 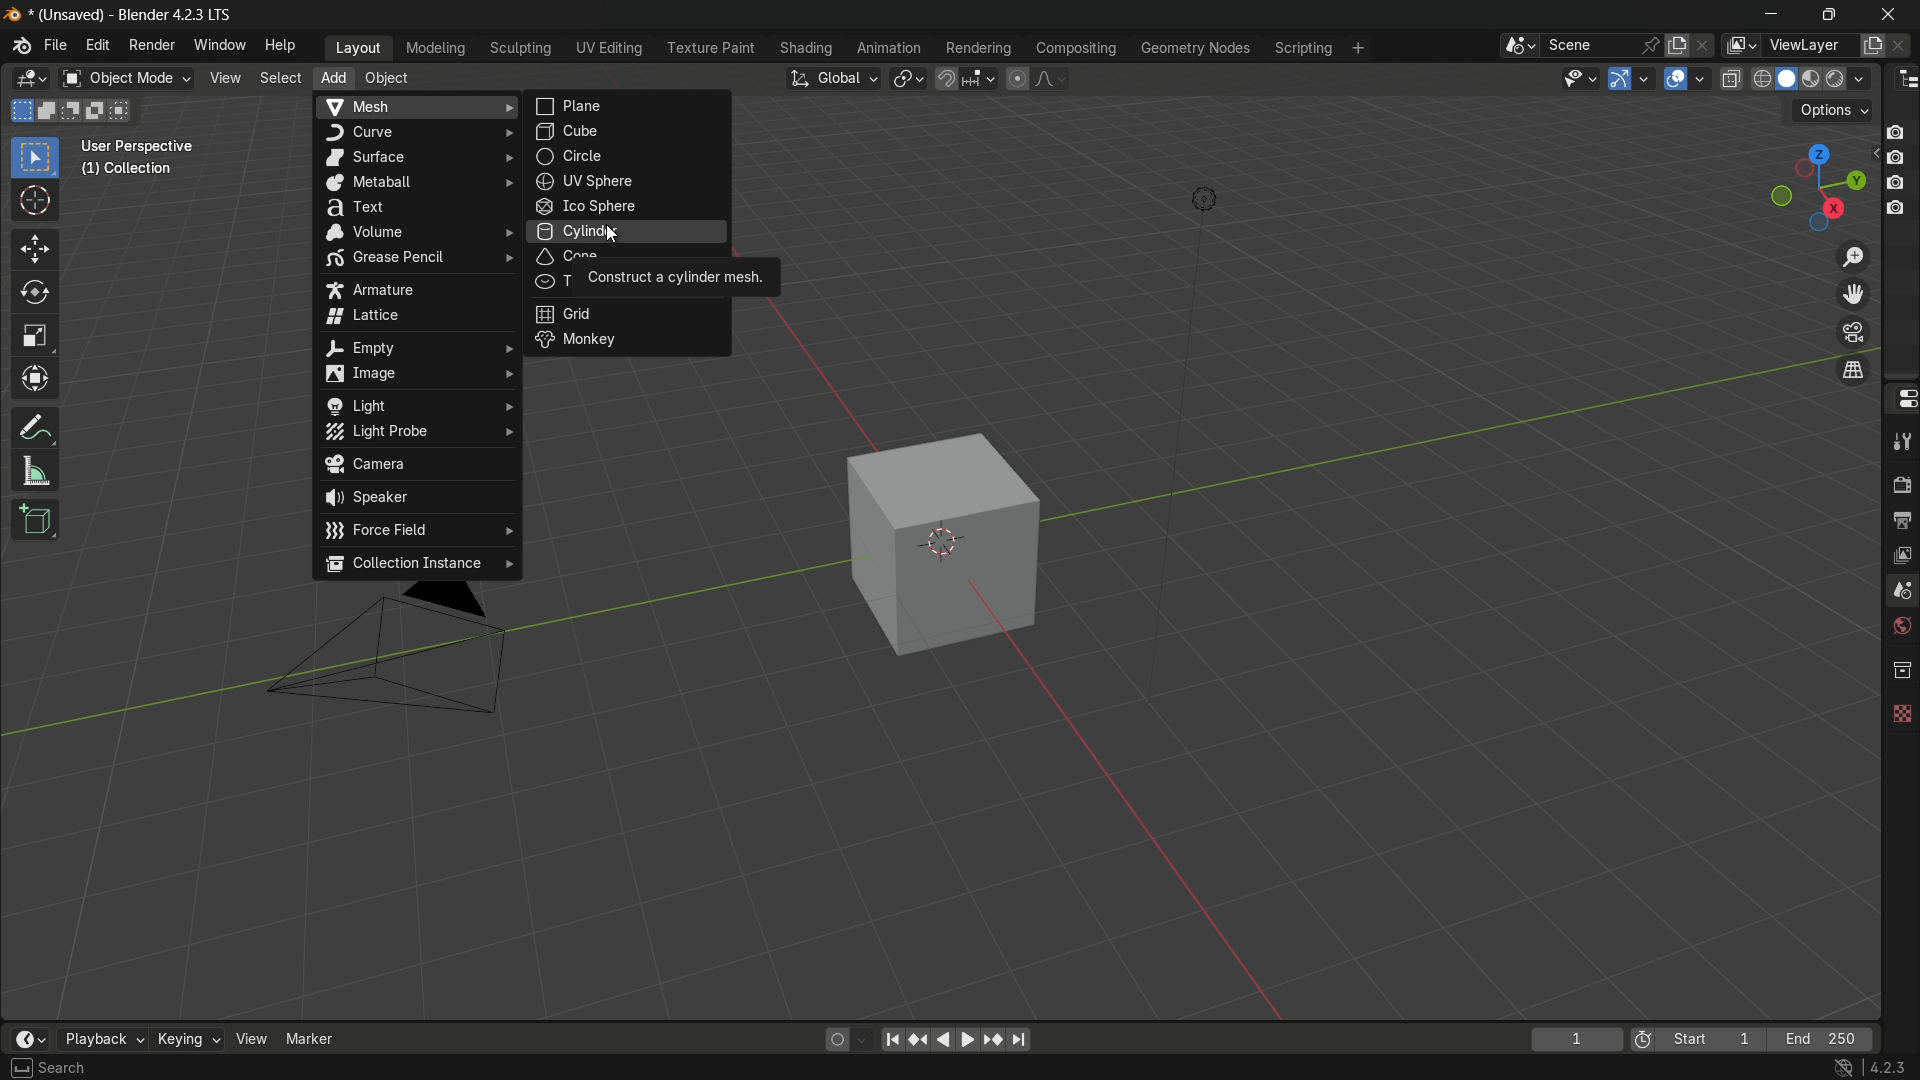 I want to click on view, so click(x=248, y=1038).